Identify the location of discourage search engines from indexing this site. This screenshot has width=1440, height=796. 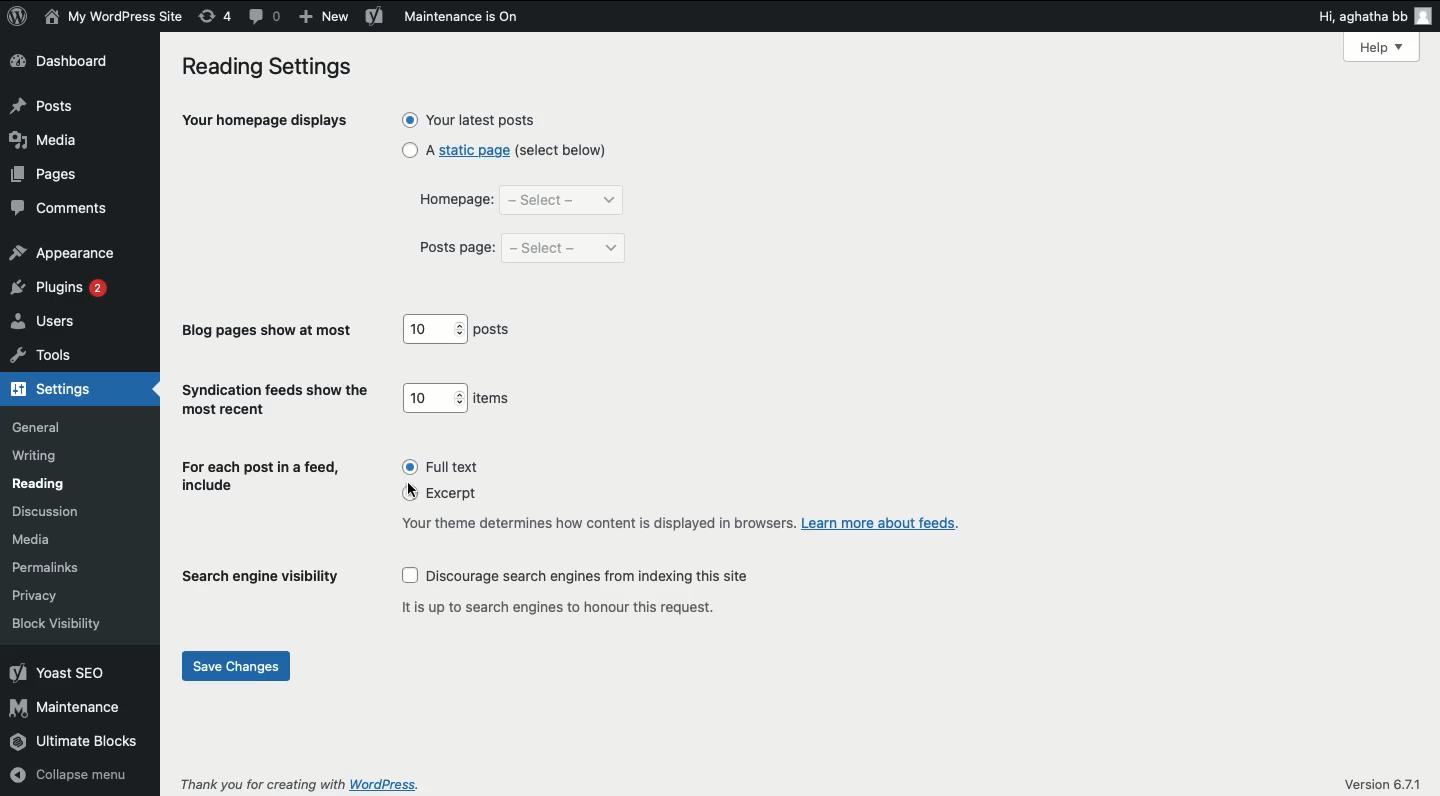
(576, 576).